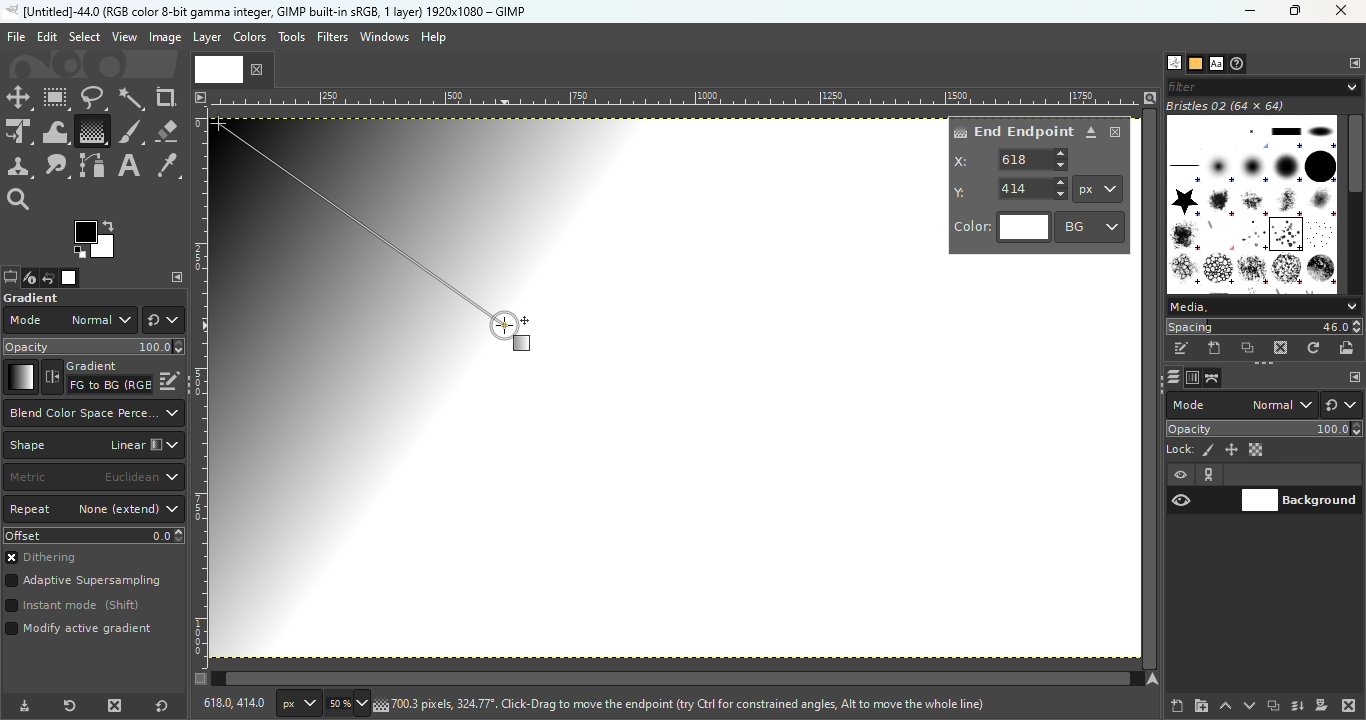 This screenshot has height=720, width=1366. Describe the element at coordinates (1171, 377) in the screenshot. I see `Open the layers dialog` at that location.